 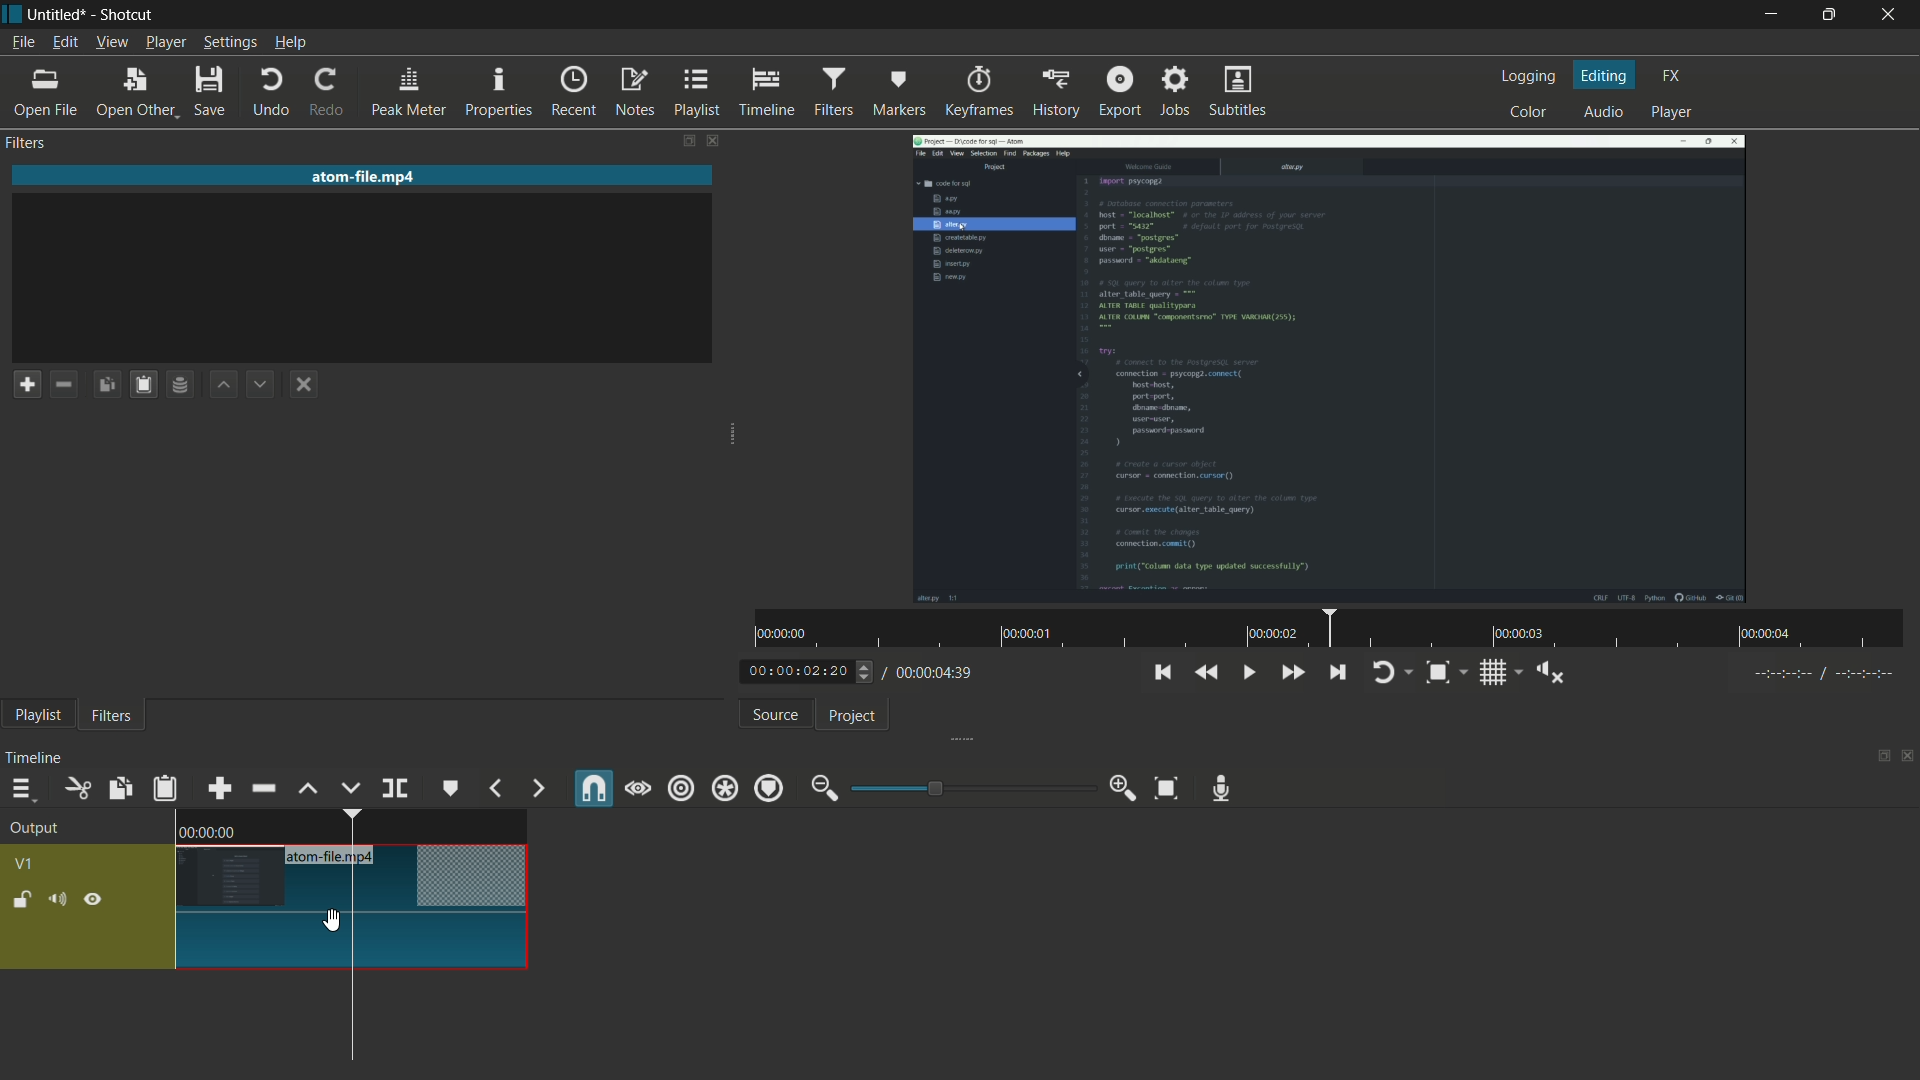 I want to click on quickly play forward, so click(x=1295, y=674).